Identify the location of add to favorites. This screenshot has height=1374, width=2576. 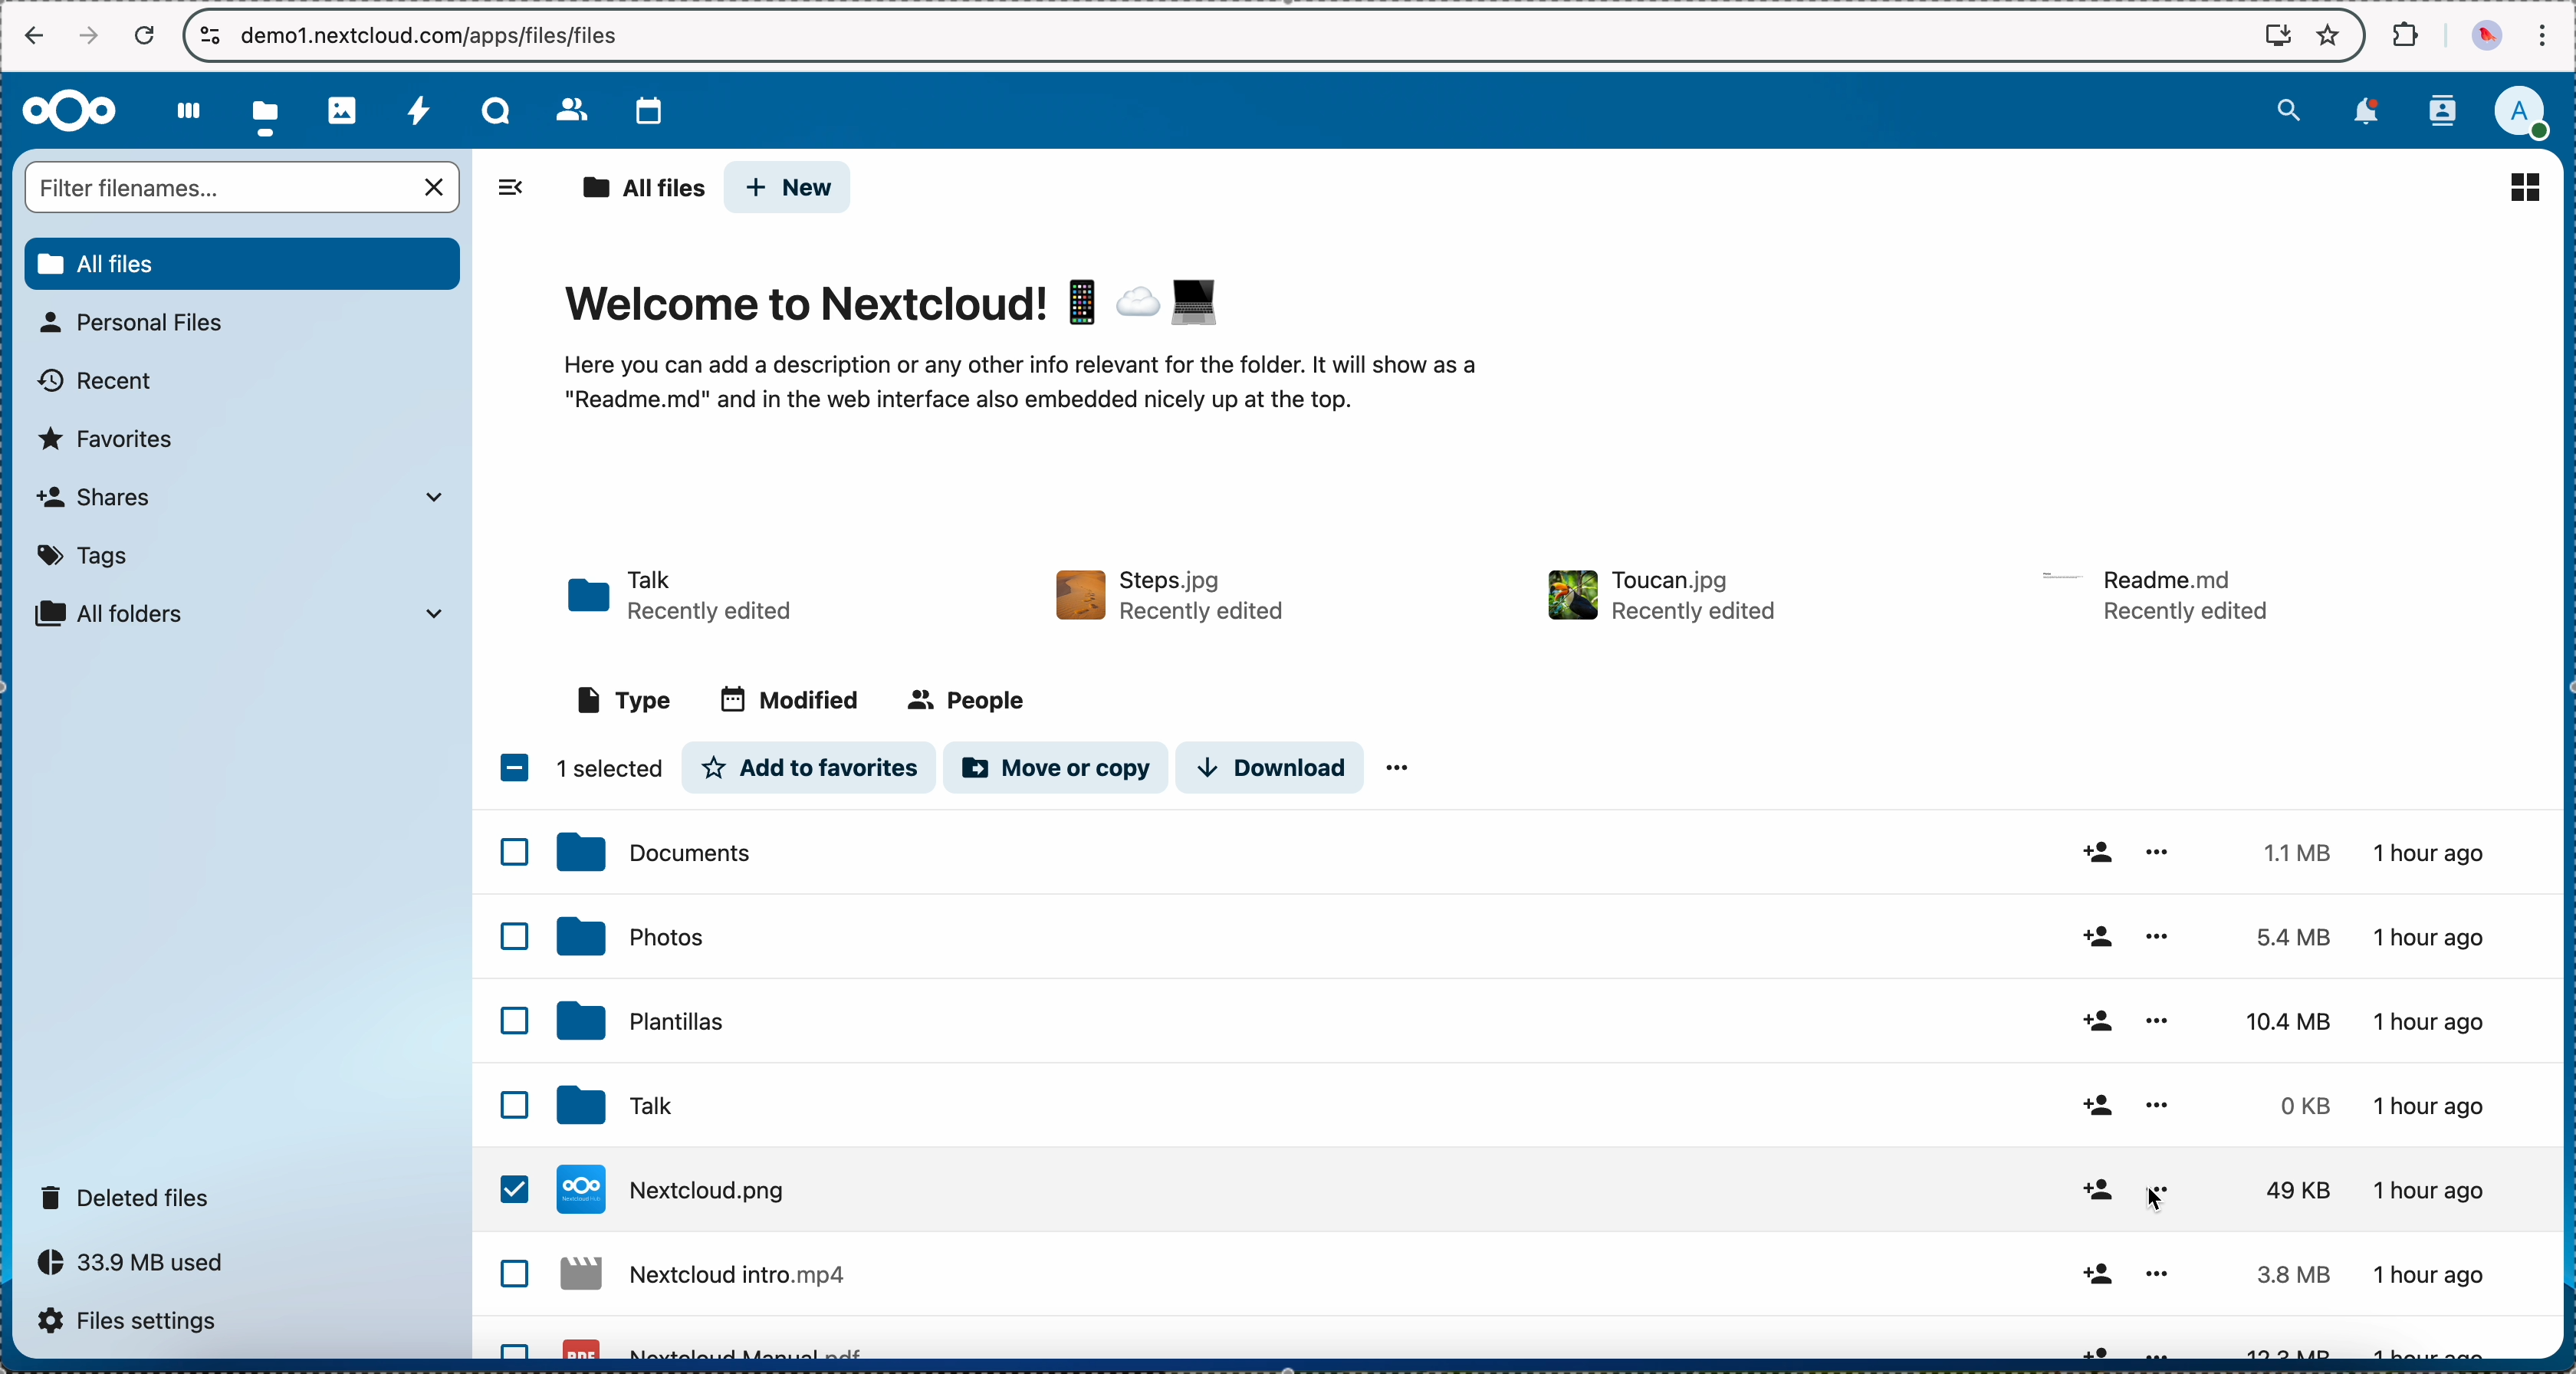
(813, 769).